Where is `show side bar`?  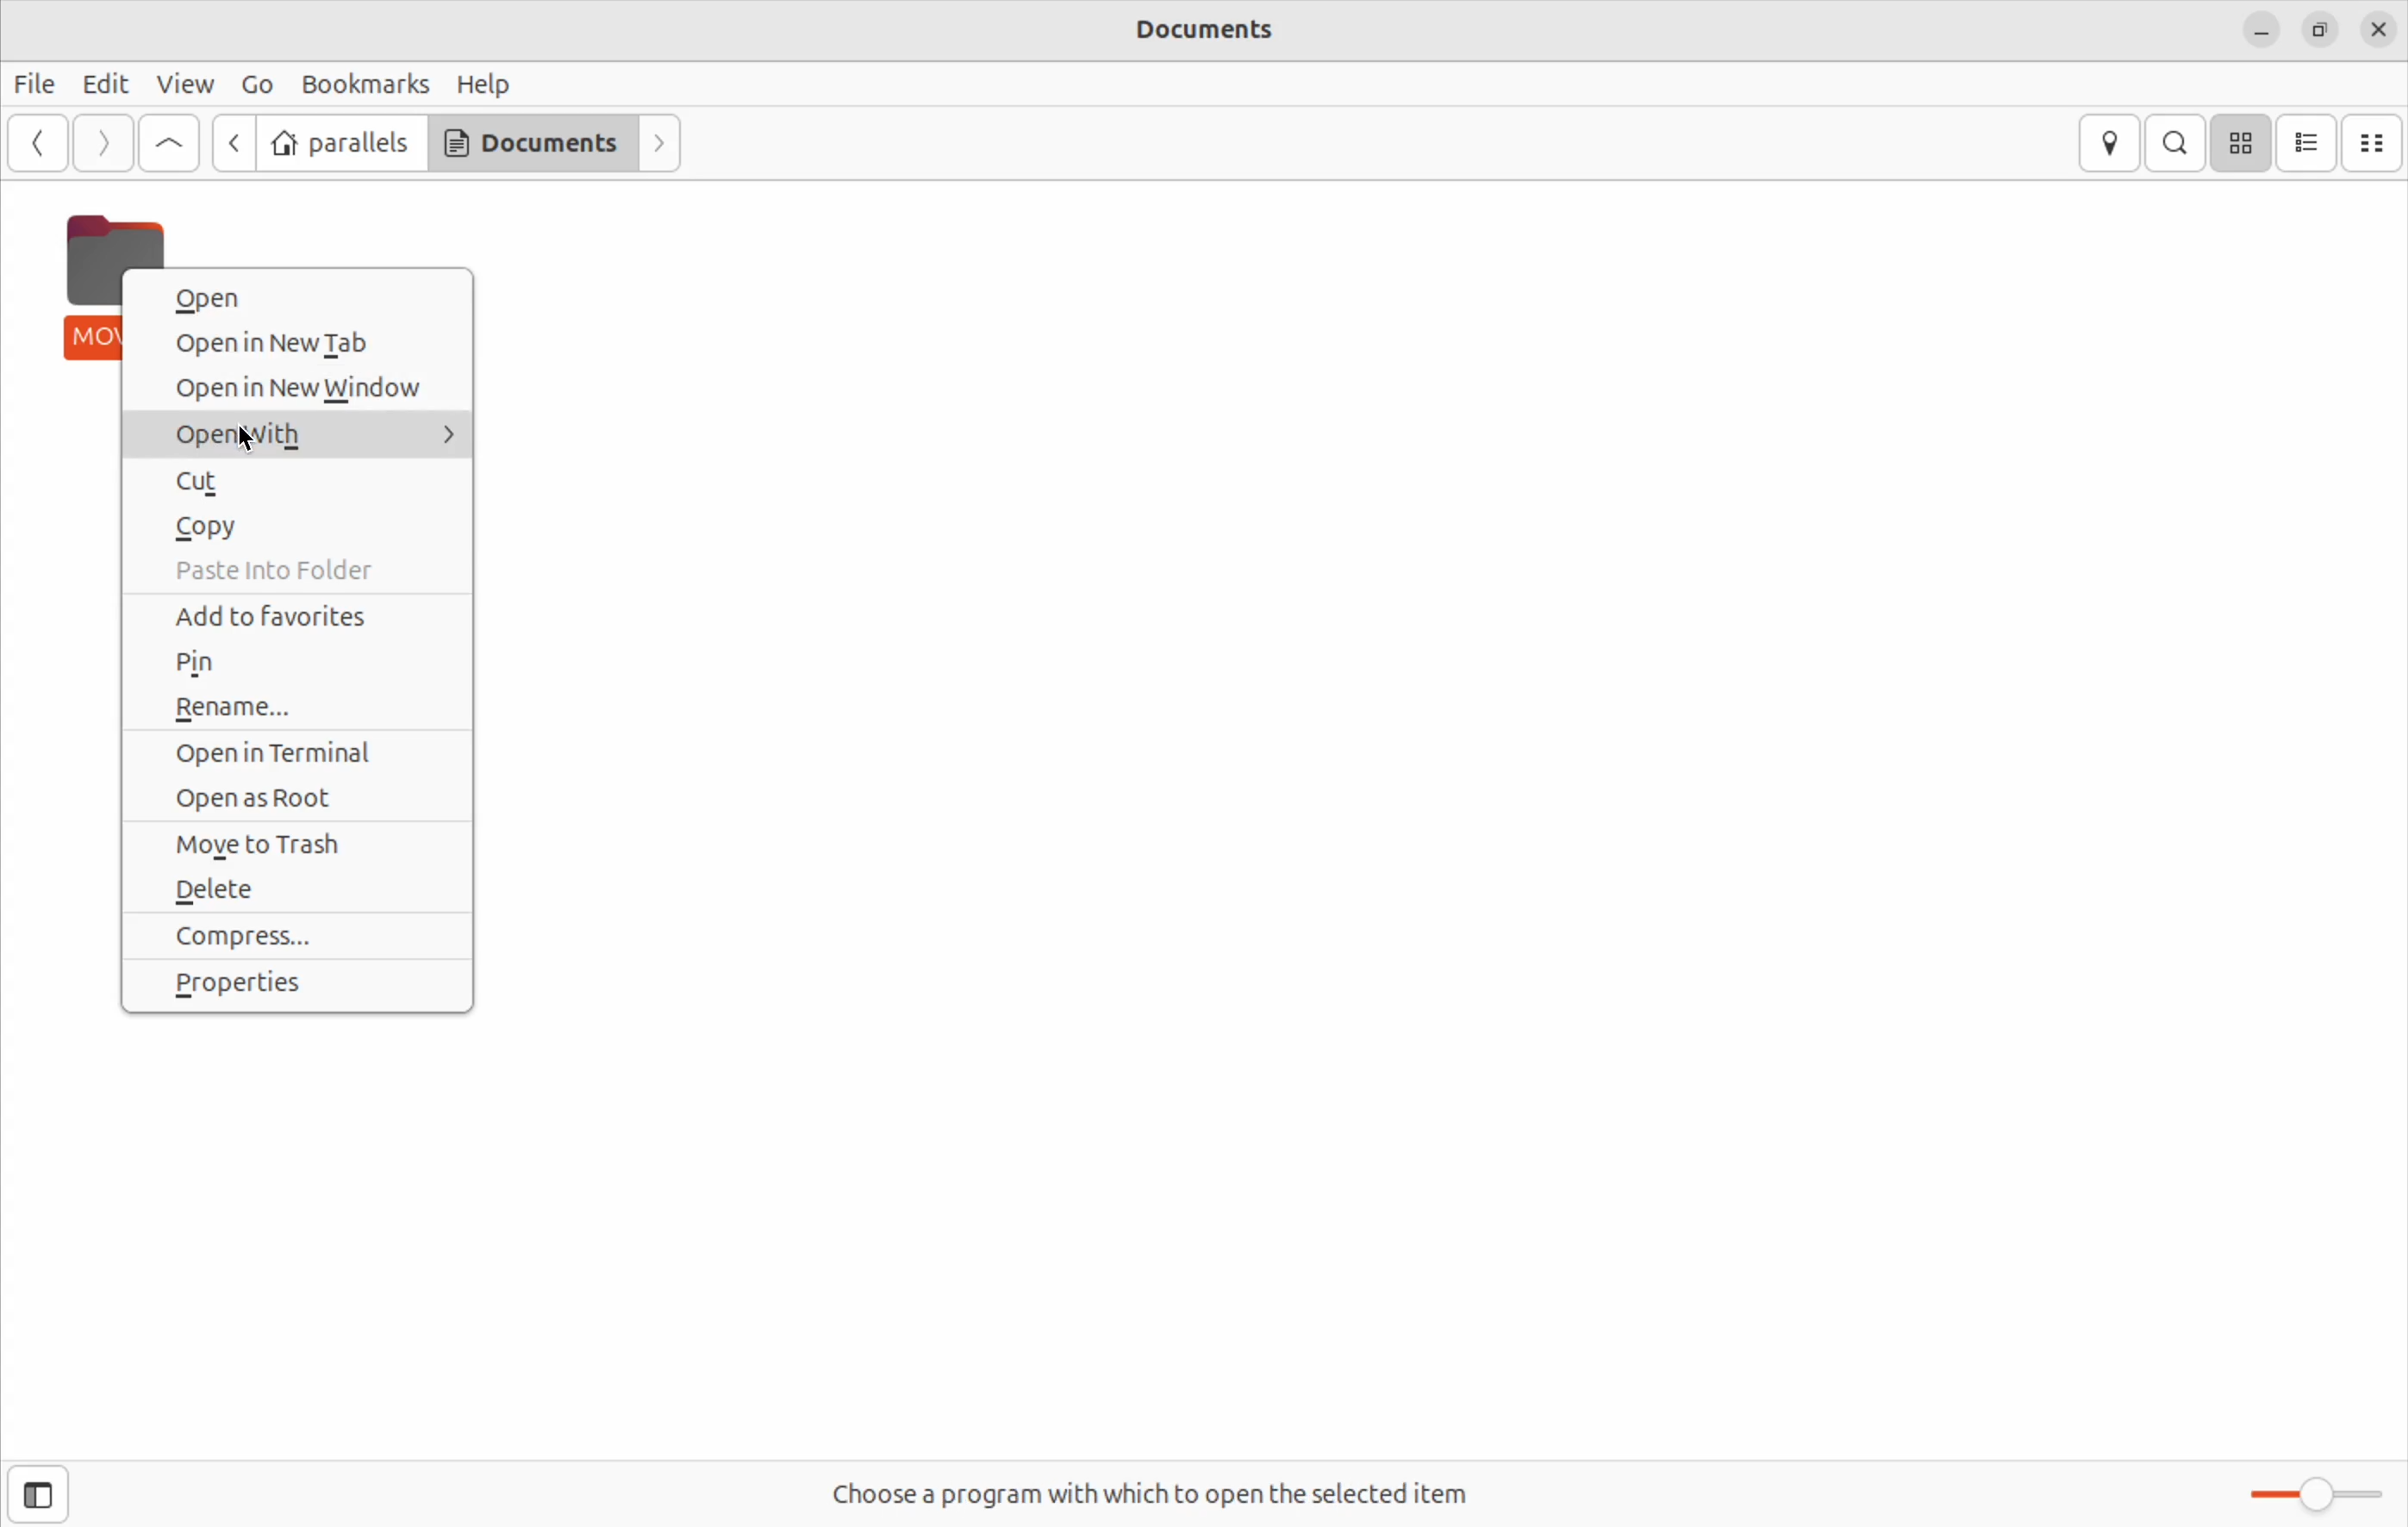 show side bar is located at coordinates (41, 1493).